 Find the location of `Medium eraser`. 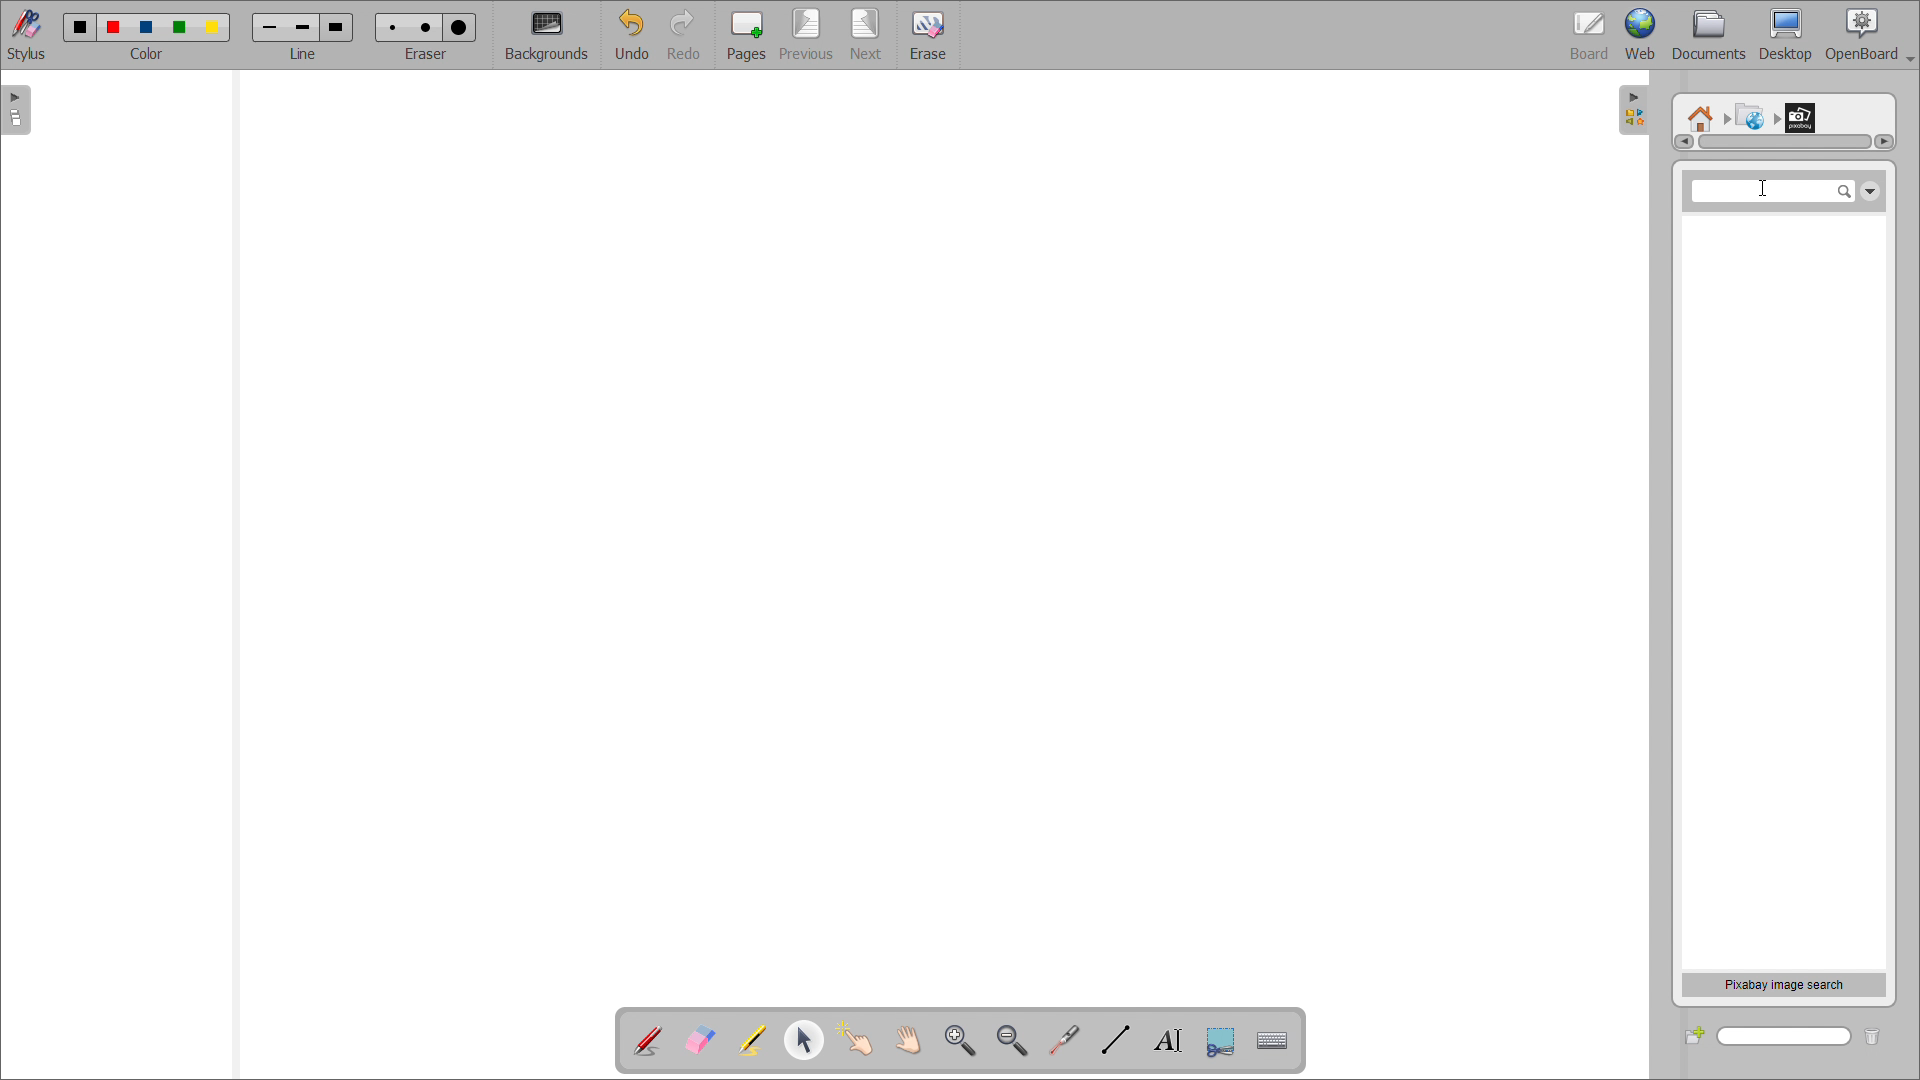

Medium eraser is located at coordinates (424, 25).